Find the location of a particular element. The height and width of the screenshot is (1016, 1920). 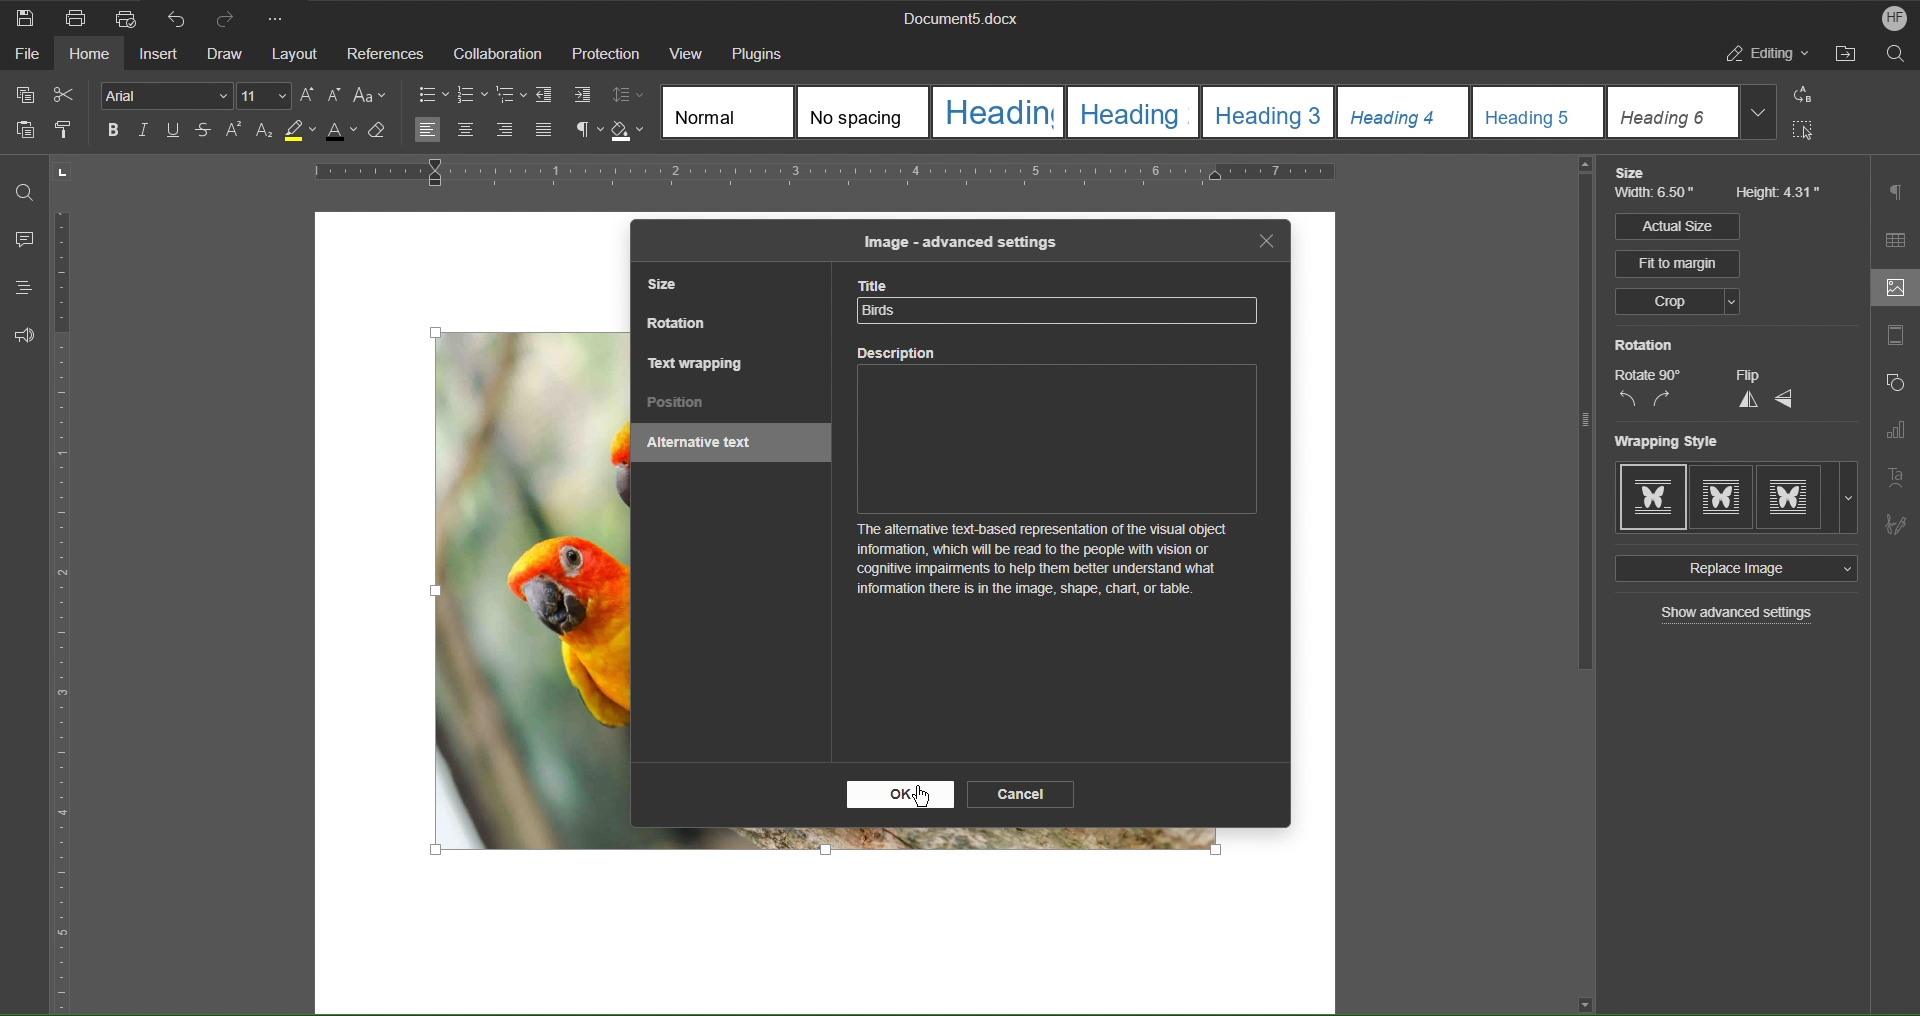

Document Title is located at coordinates (957, 20).